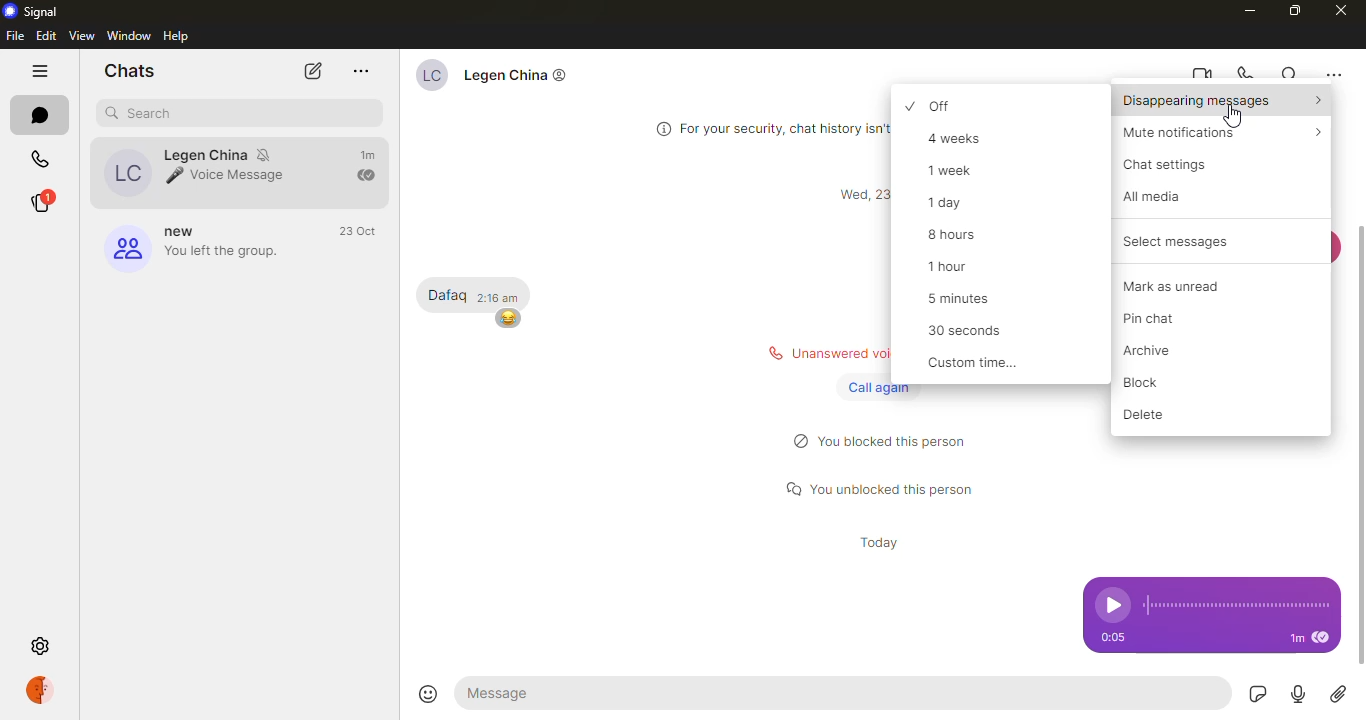  I want to click on status message, so click(887, 441).